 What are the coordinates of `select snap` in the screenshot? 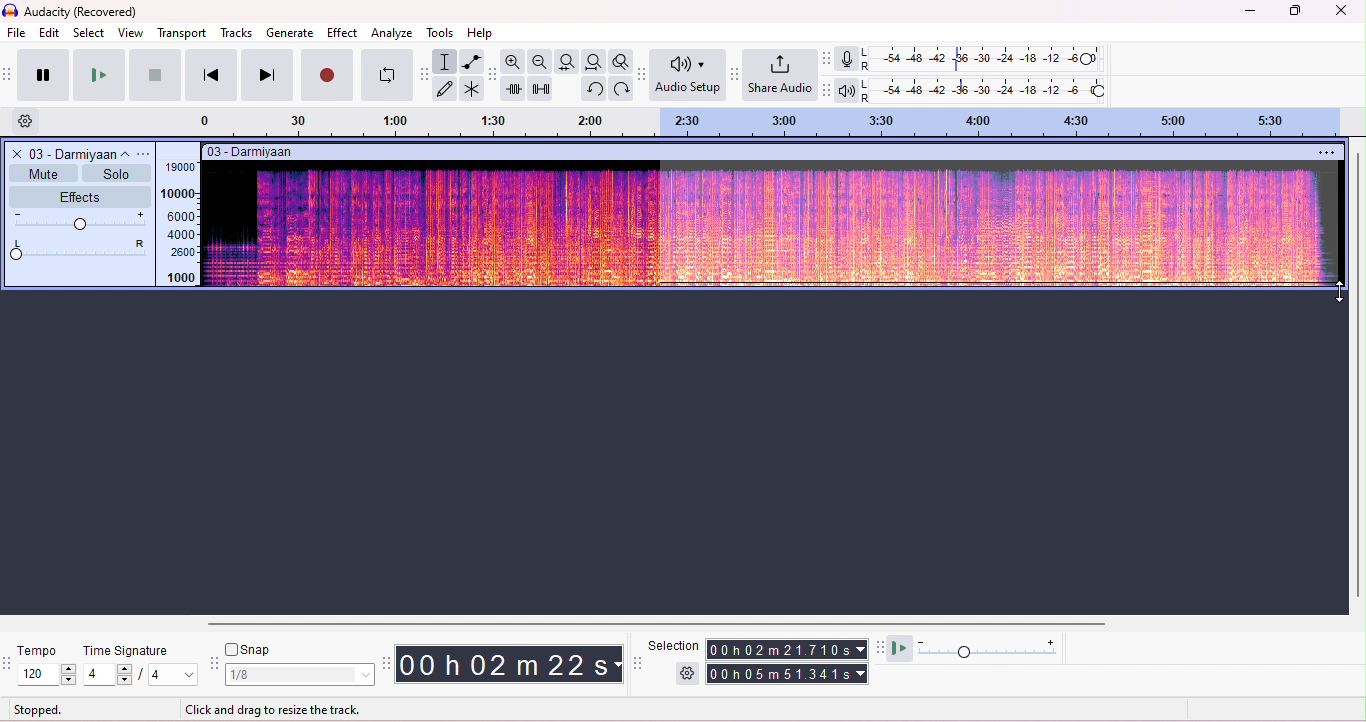 It's located at (301, 675).